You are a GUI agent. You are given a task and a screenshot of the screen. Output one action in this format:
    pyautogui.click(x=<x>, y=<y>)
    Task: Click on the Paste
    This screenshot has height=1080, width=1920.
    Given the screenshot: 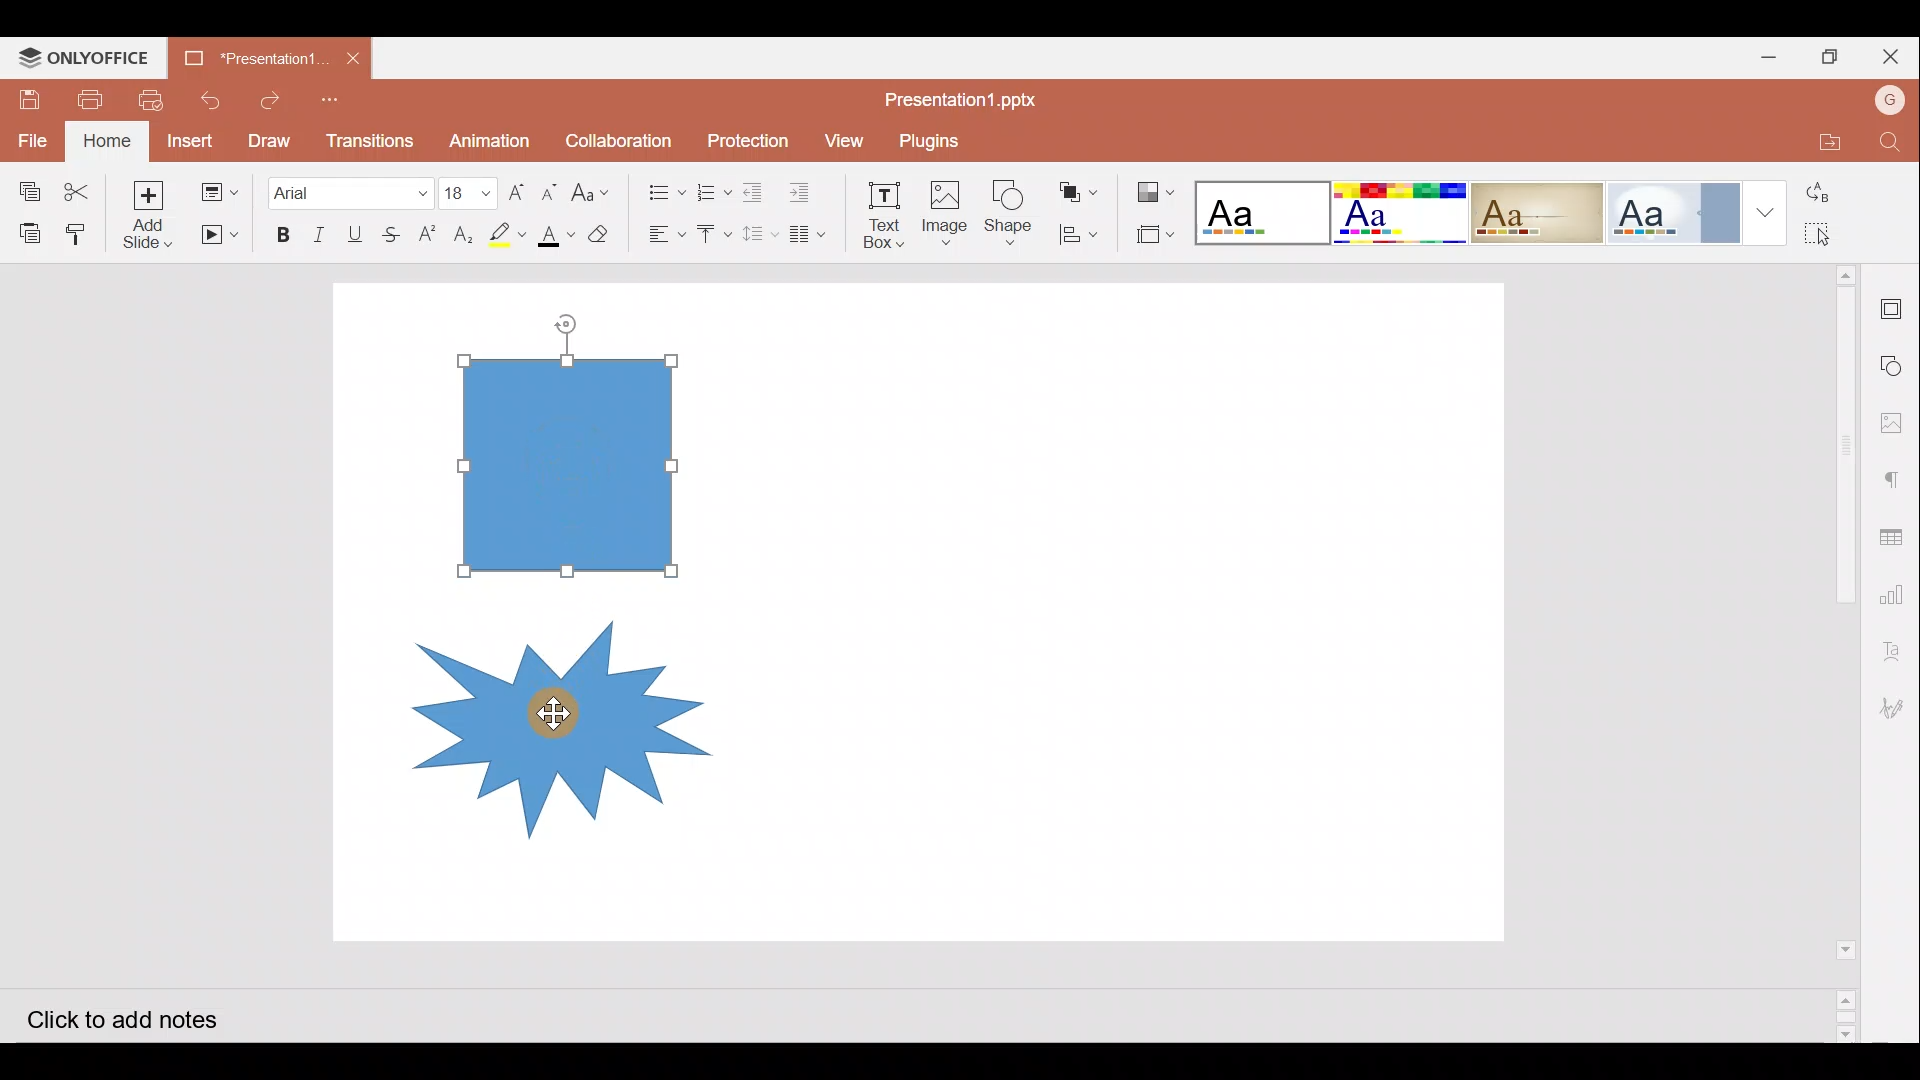 What is the action you would take?
    pyautogui.click(x=29, y=231)
    